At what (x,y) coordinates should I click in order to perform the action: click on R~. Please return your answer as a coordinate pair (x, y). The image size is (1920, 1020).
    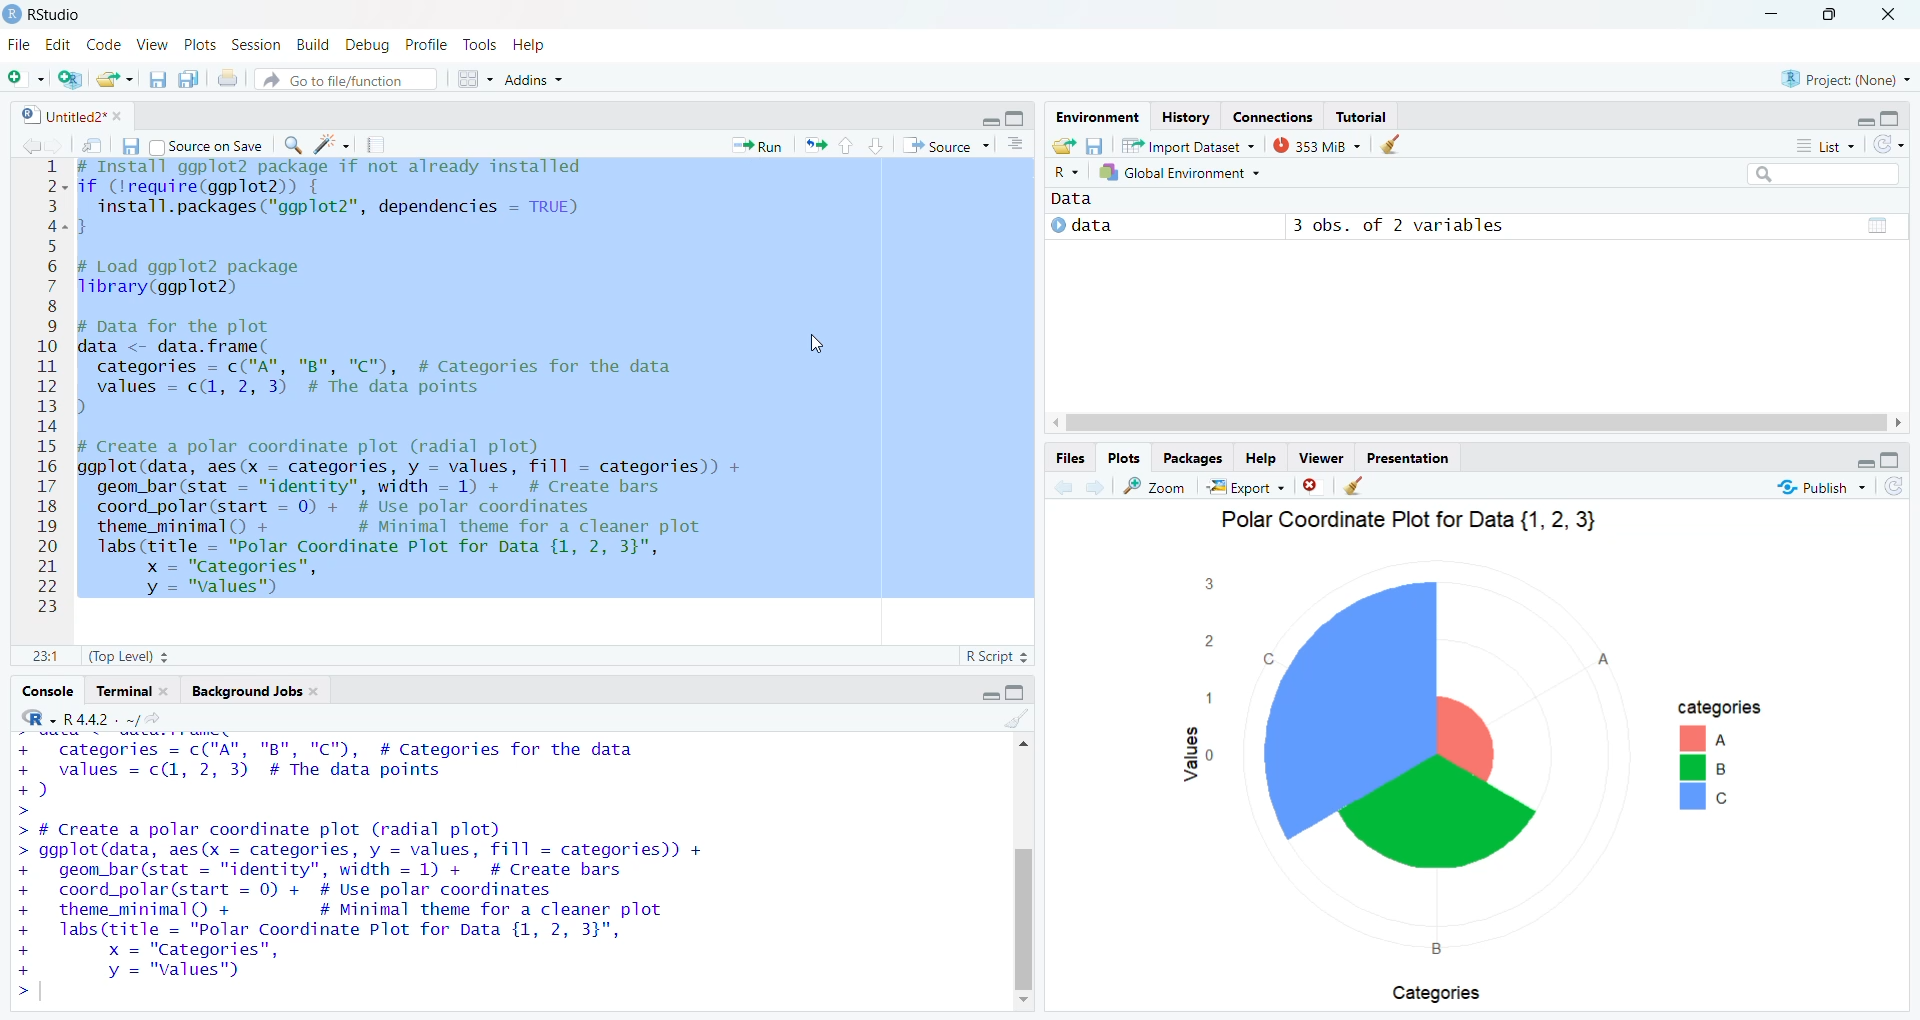
    Looking at the image, I should click on (1064, 173).